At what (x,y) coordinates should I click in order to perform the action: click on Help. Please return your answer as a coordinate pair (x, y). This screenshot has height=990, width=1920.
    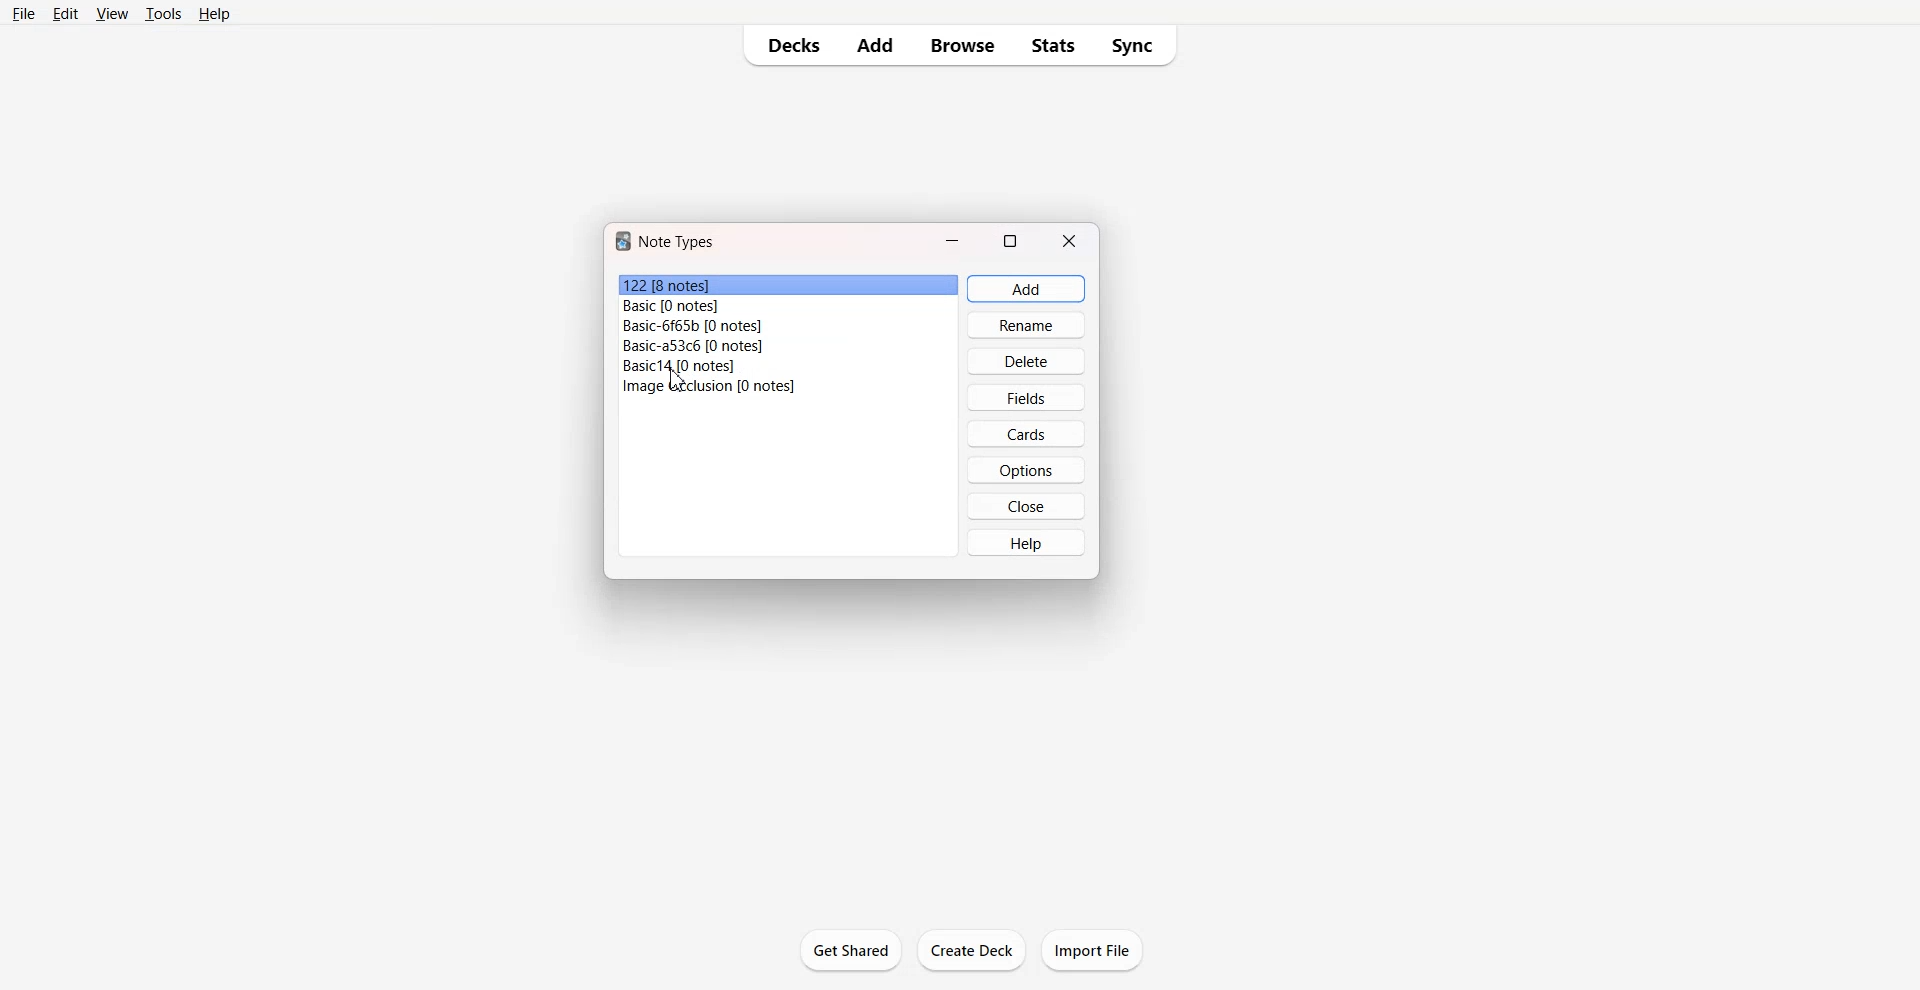
    Looking at the image, I should click on (1024, 542).